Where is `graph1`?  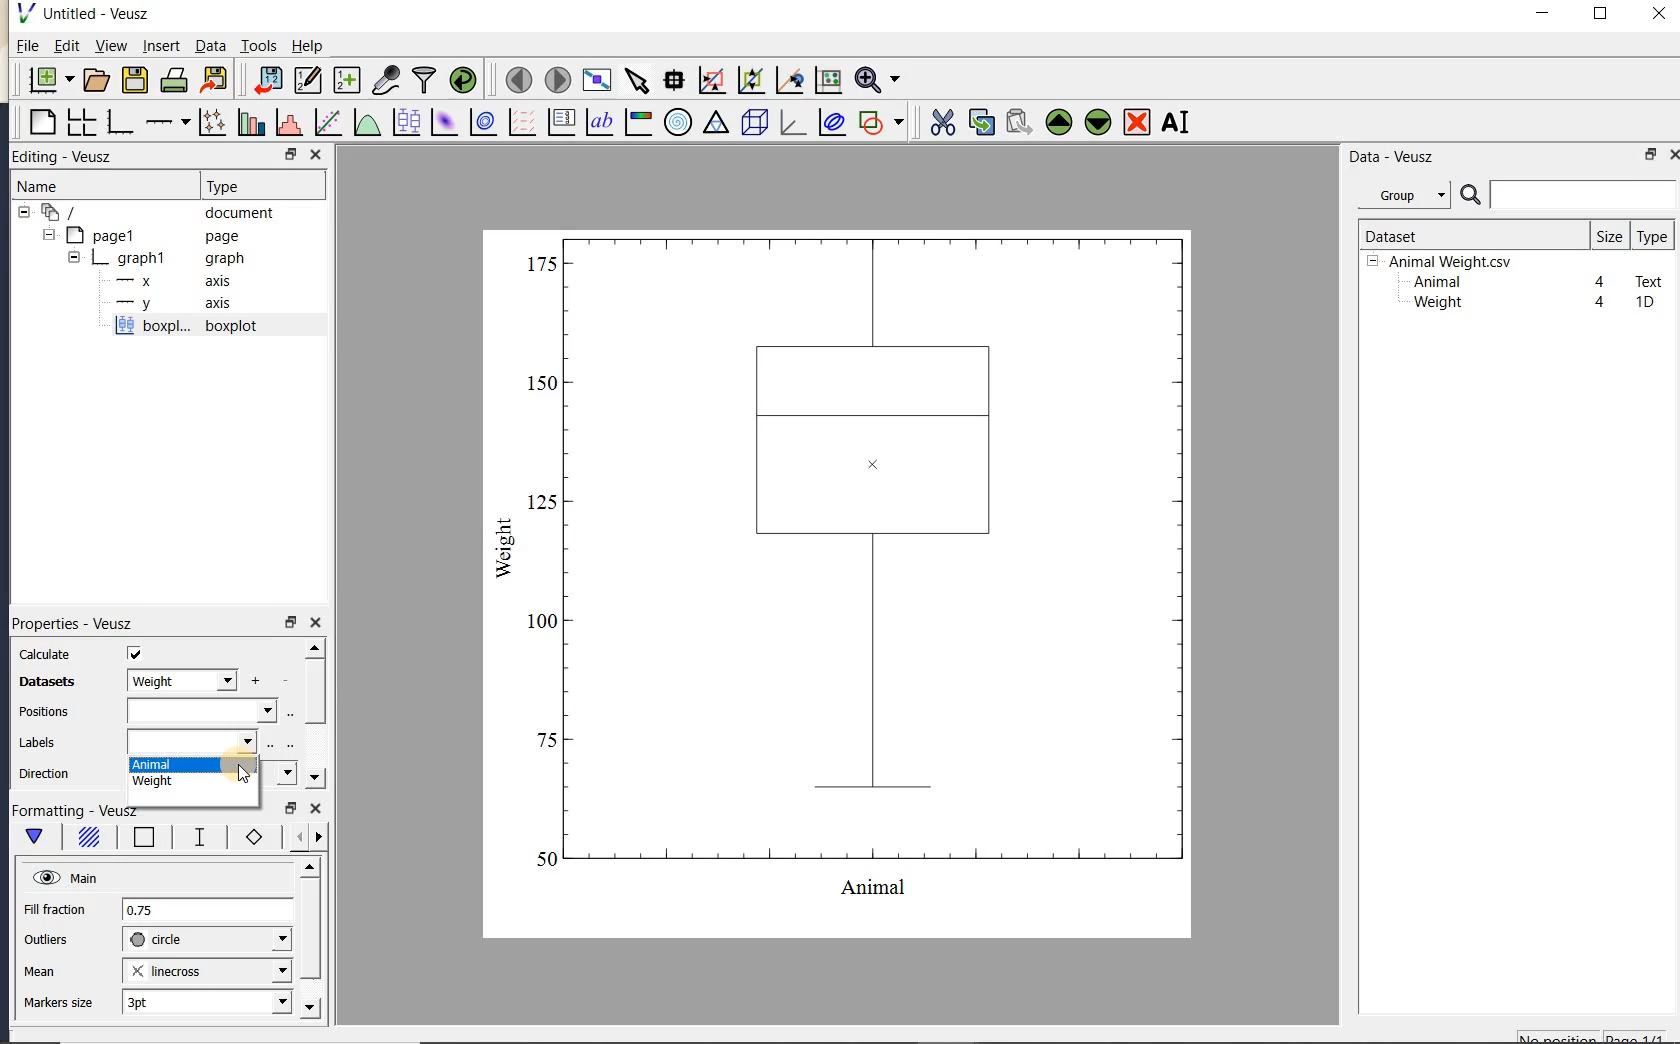 graph1 is located at coordinates (147, 258).